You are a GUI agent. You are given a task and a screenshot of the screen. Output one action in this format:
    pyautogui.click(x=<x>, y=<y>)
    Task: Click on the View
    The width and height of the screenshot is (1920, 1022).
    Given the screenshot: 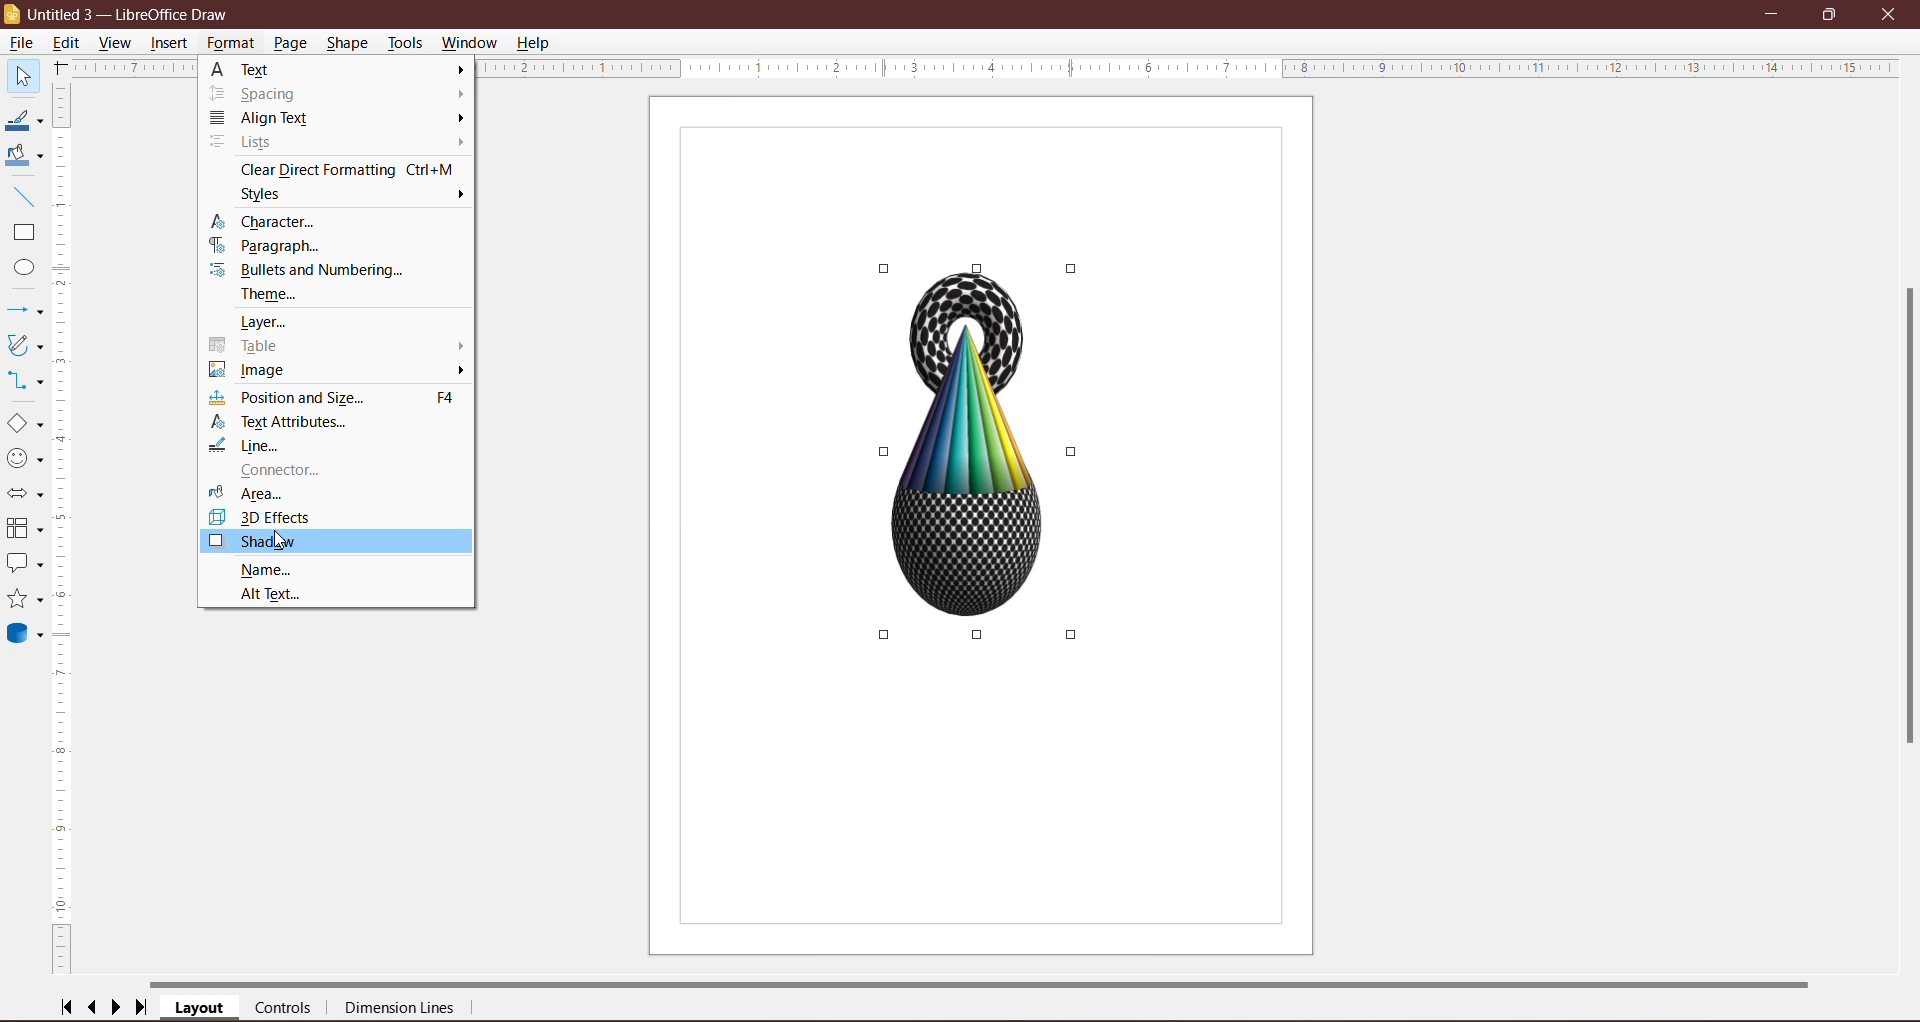 What is the action you would take?
    pyautogui.click(x=116, y=42)
    